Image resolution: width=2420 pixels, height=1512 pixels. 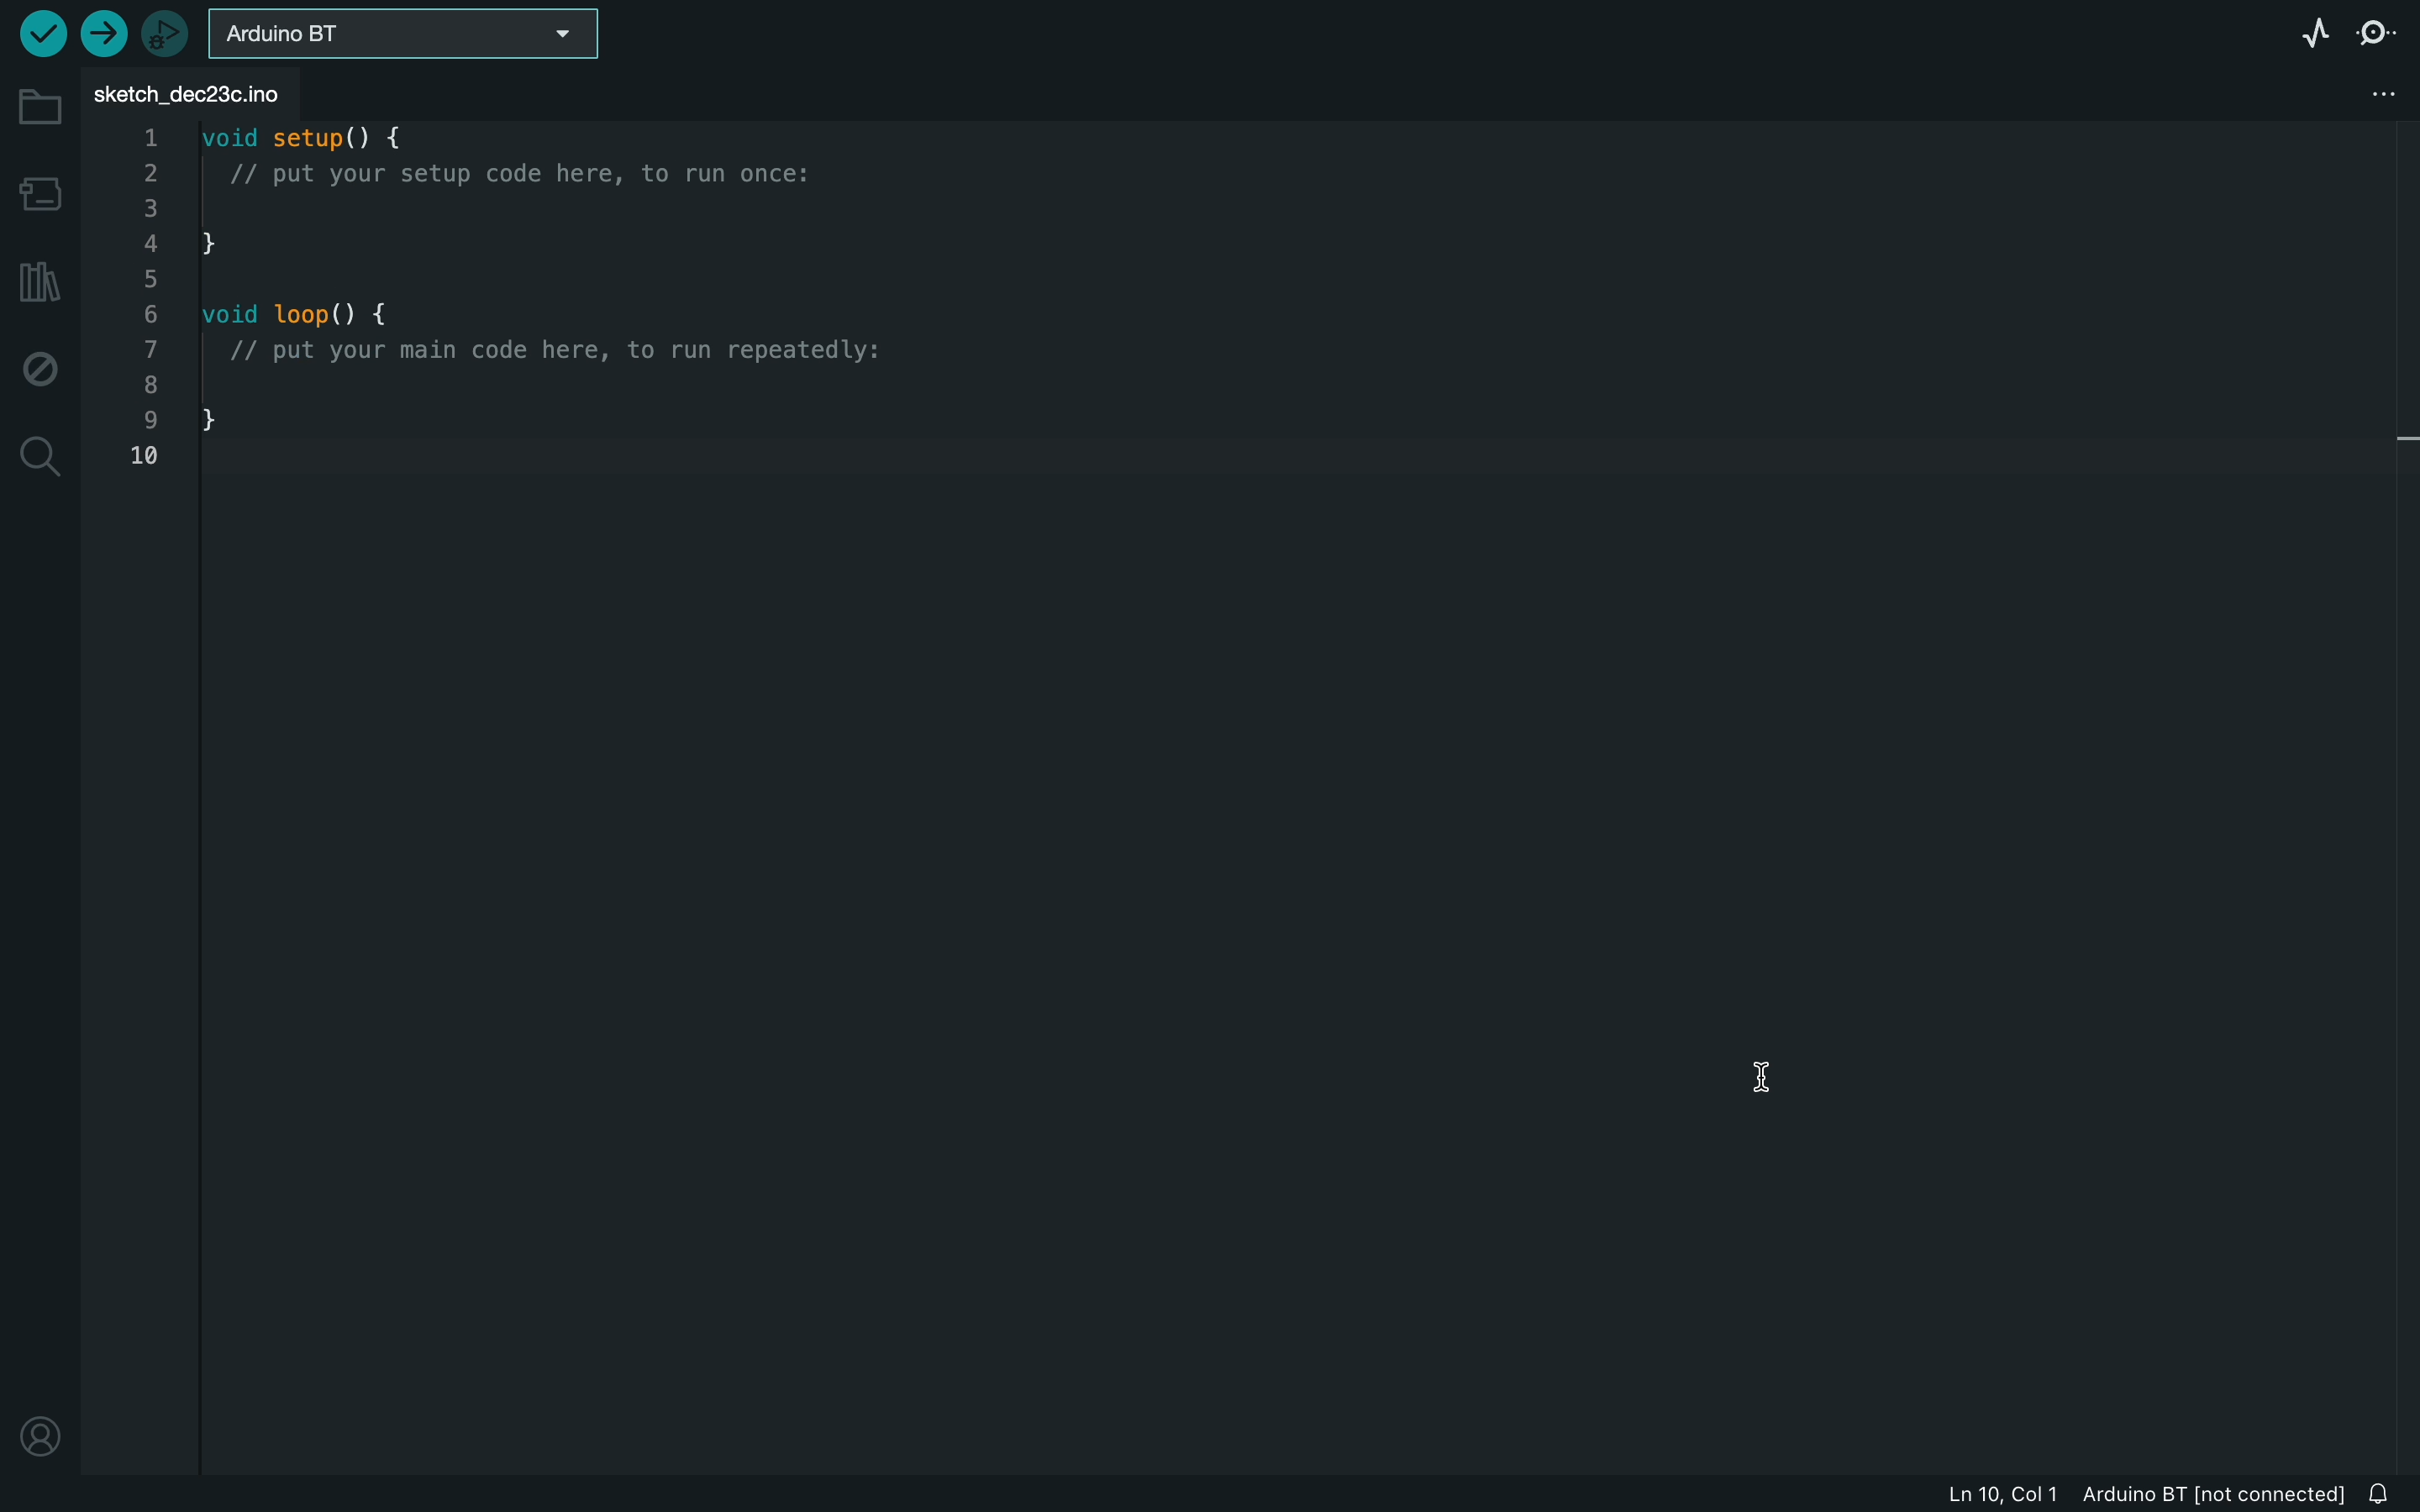 I want to click on serial plotter, so click(x=2304, y=28).